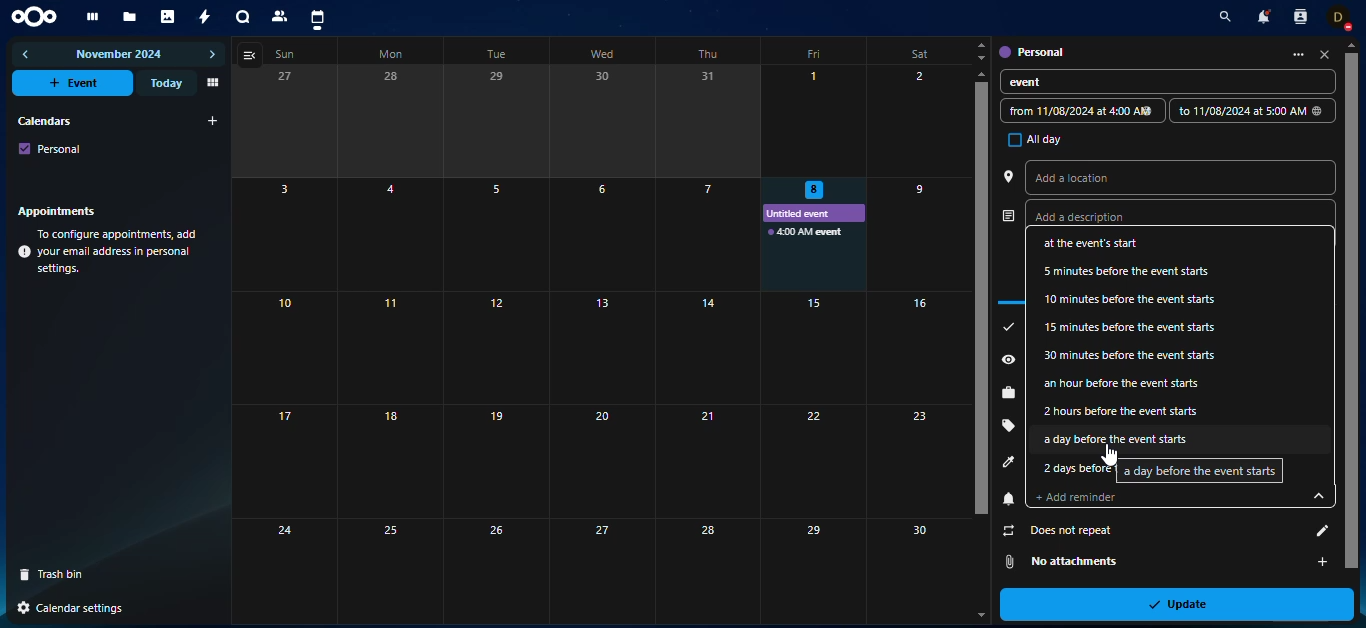 This screenshot has width=1366, height=628. Describe the element at coordinates (387, 461) in the screenshot. I see `18` at that location.